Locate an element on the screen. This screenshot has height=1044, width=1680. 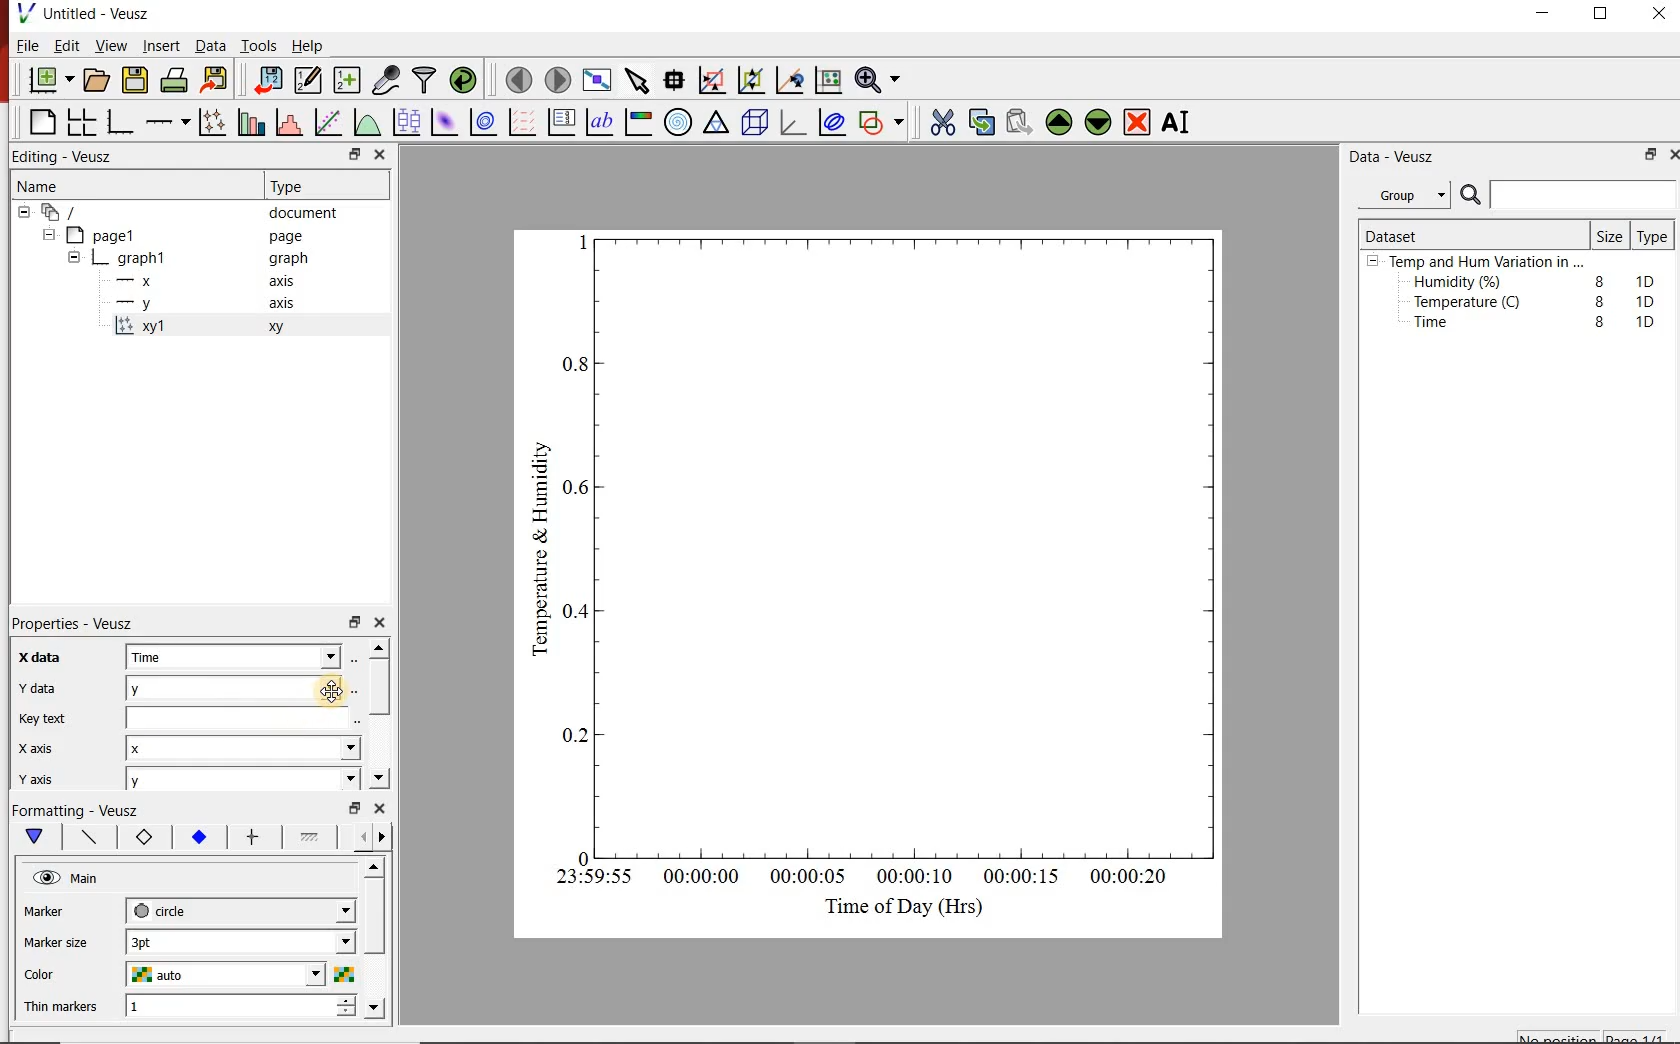
y data dropdown is located at coordinates (287, 689).